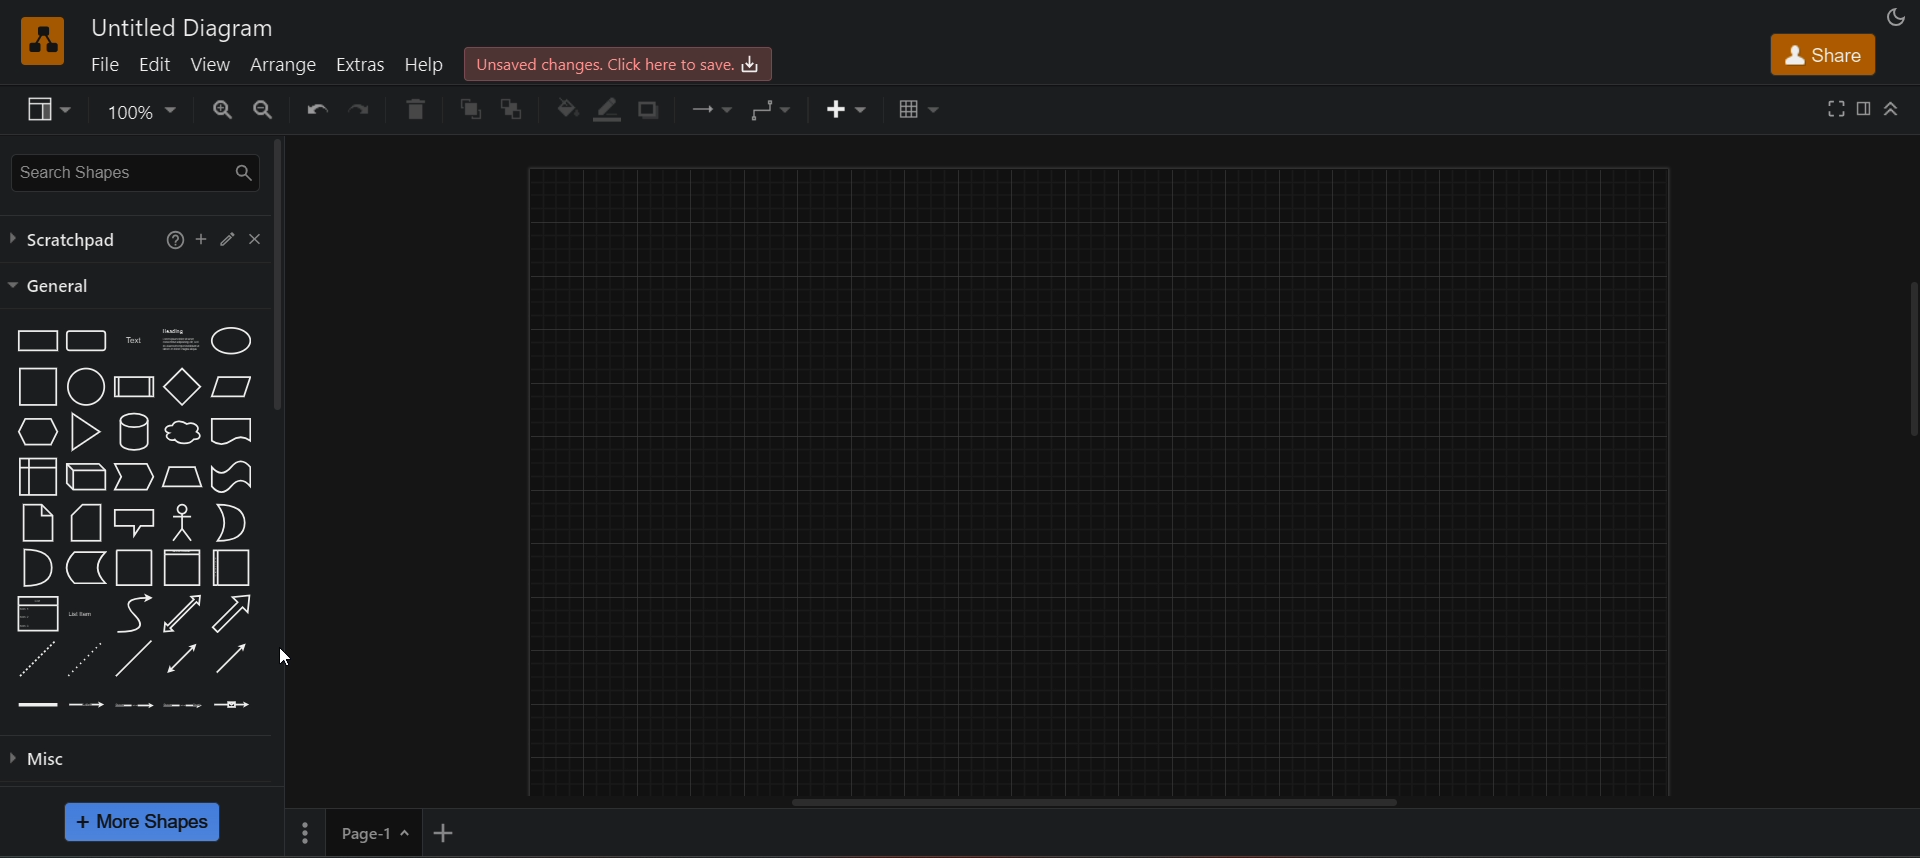  What do you see at coordinates (511, 108) in the screenshot?
I see `to back` at bounding box center [511, 108].